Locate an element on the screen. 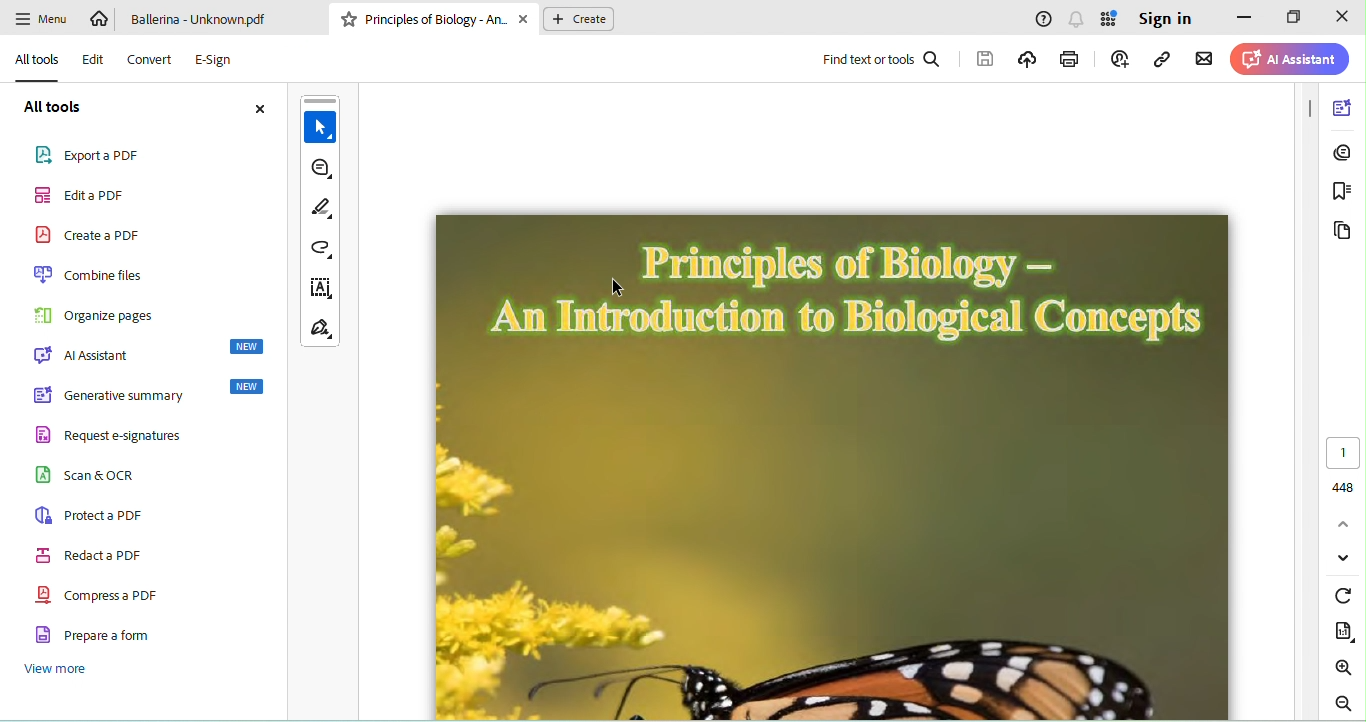 The width and height of the screenshot is (1366, 722). book cover: principles of biology- an introduction to biological concepts is located at coordinates (841, 468).